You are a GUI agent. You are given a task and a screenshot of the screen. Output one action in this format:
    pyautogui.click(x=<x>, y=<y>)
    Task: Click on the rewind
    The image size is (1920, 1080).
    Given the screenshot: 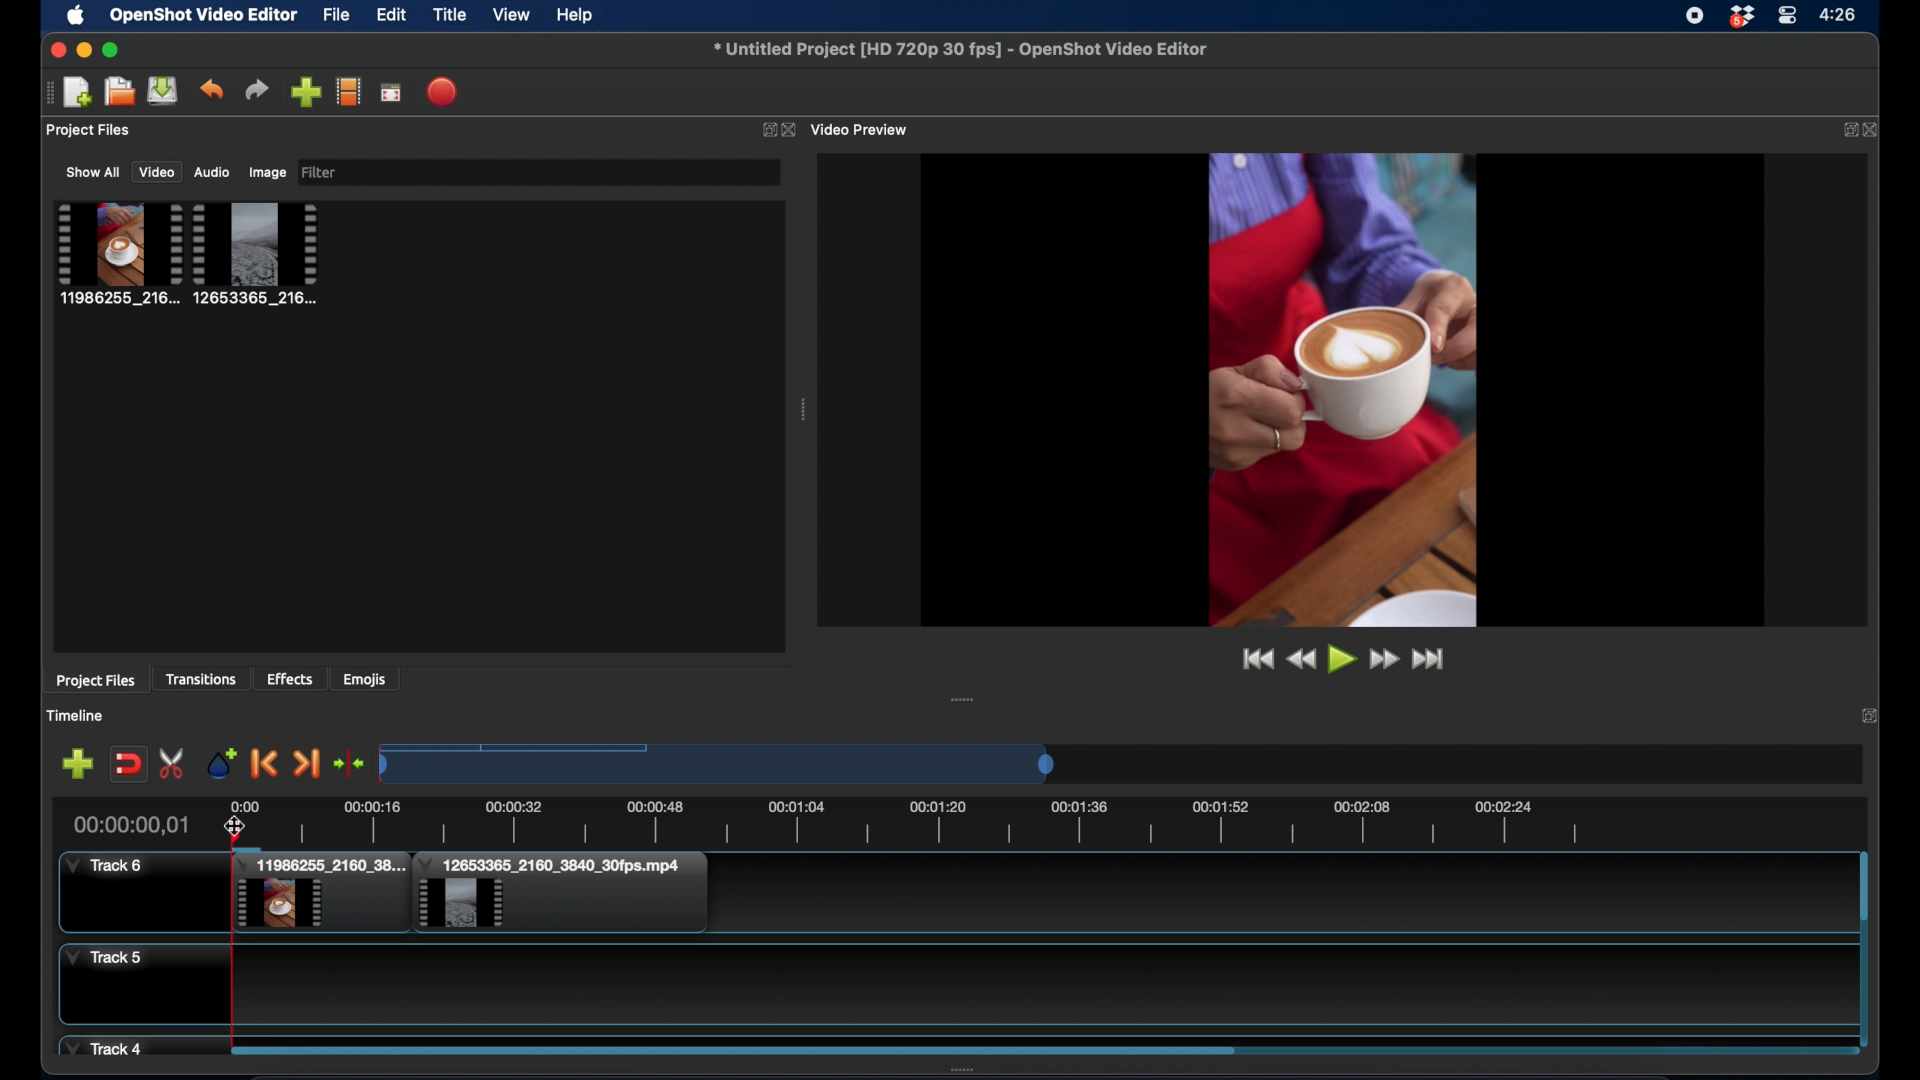 What is the action you would take?
    pyautogui.click(x=1300, y=659)
    